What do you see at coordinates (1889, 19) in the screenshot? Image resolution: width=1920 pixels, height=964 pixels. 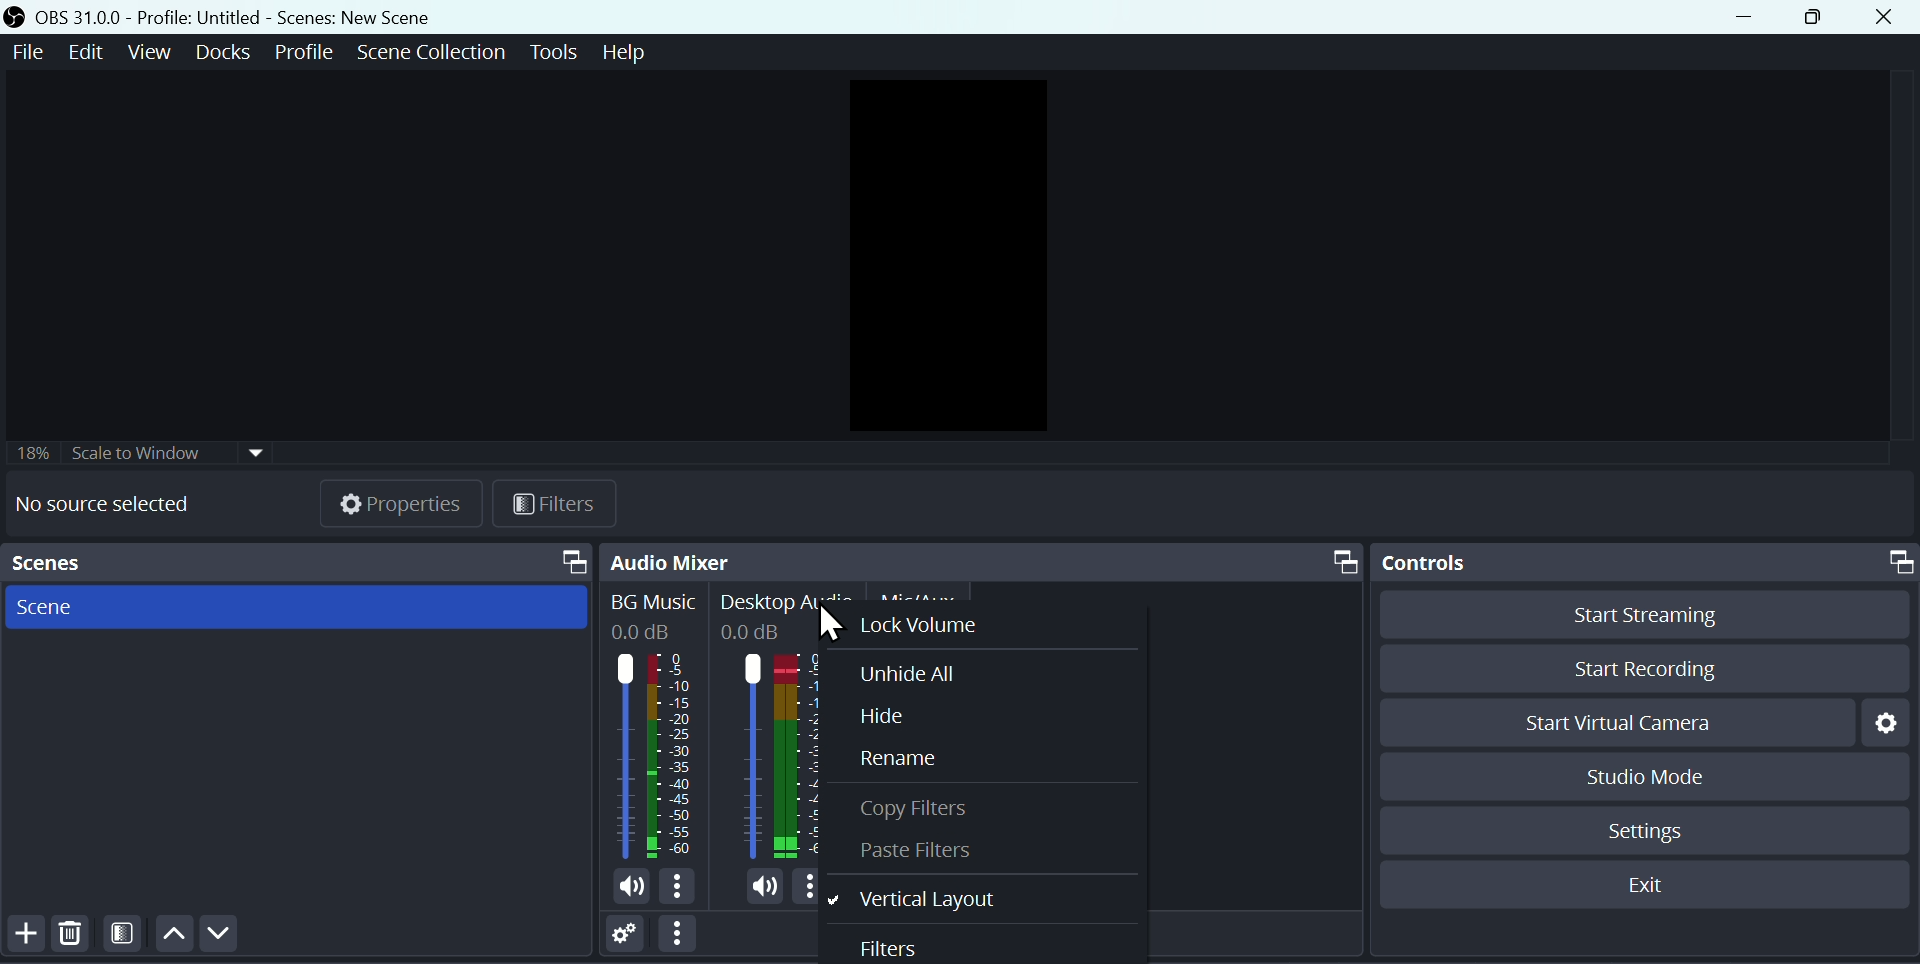 I see `Close` at bounding box center [1889, 19].